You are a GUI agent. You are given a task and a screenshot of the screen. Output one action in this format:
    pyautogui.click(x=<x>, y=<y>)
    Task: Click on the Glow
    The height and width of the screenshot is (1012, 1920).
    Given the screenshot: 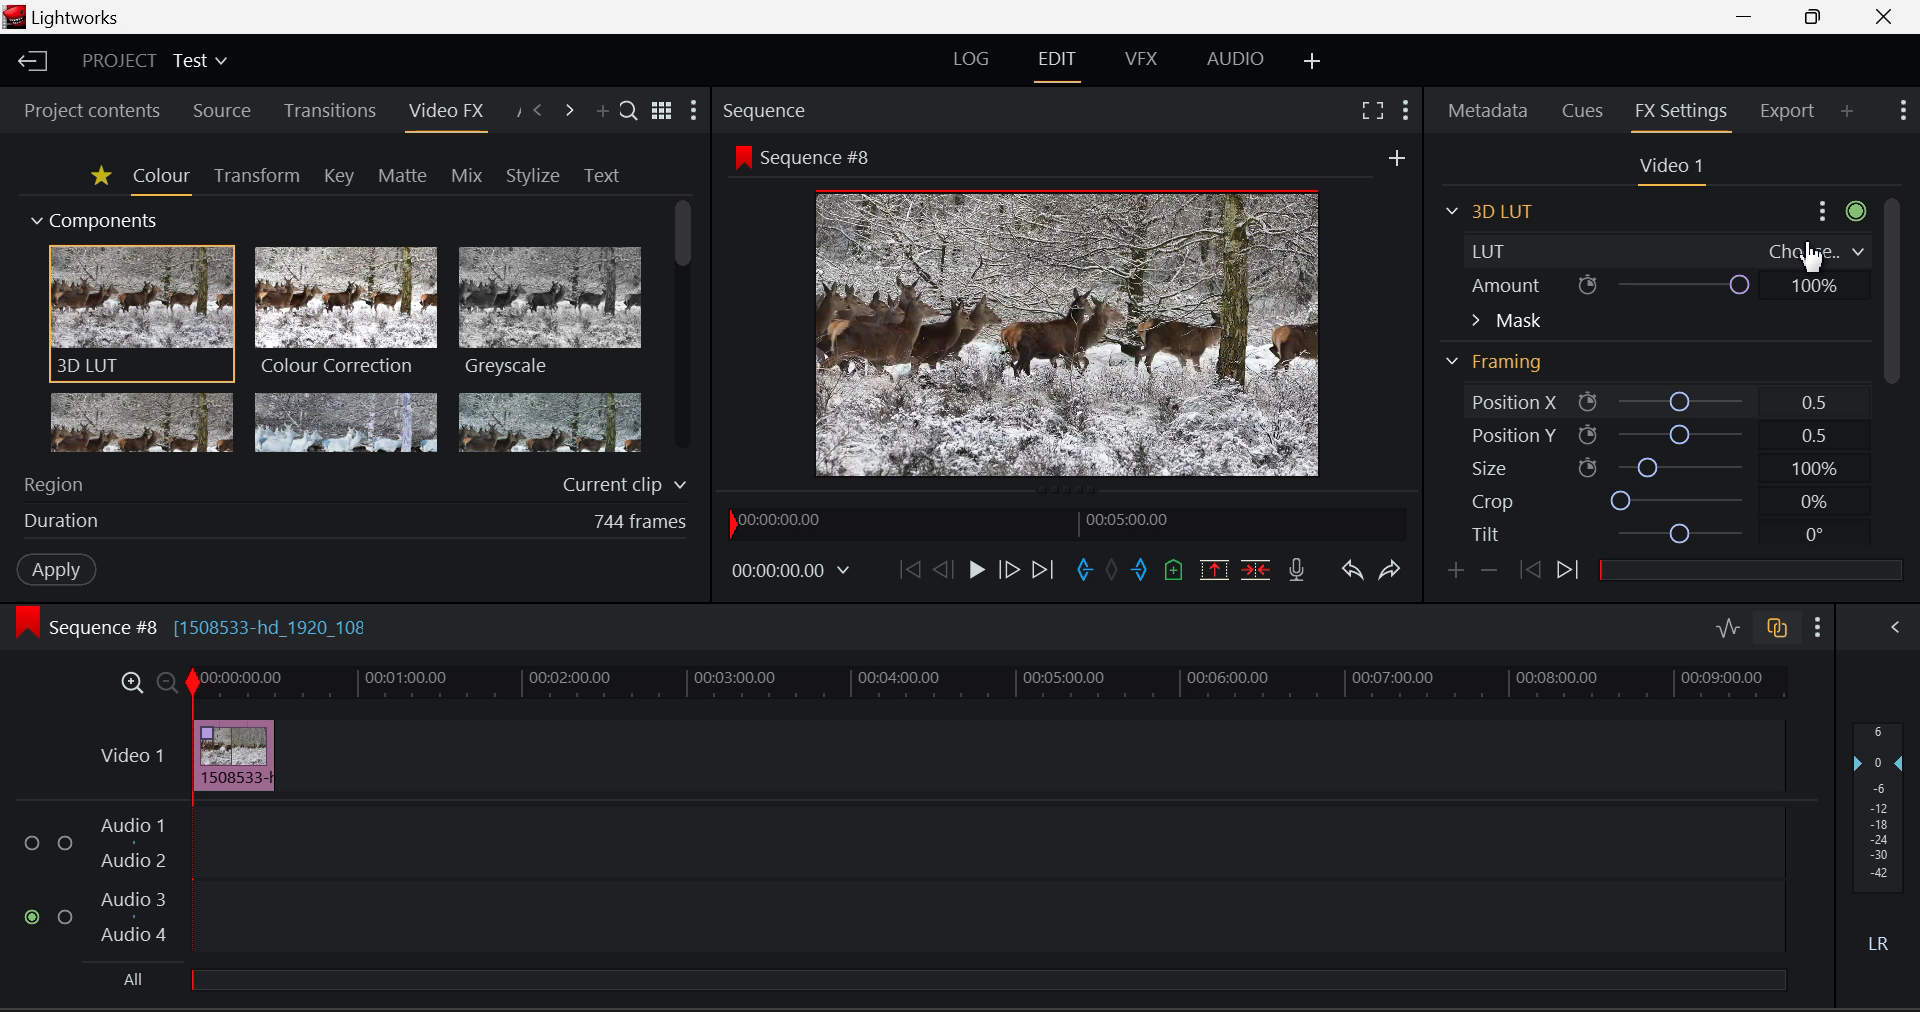 What is the action you would take?
    pyautogui.click(x=142, y=425)
    